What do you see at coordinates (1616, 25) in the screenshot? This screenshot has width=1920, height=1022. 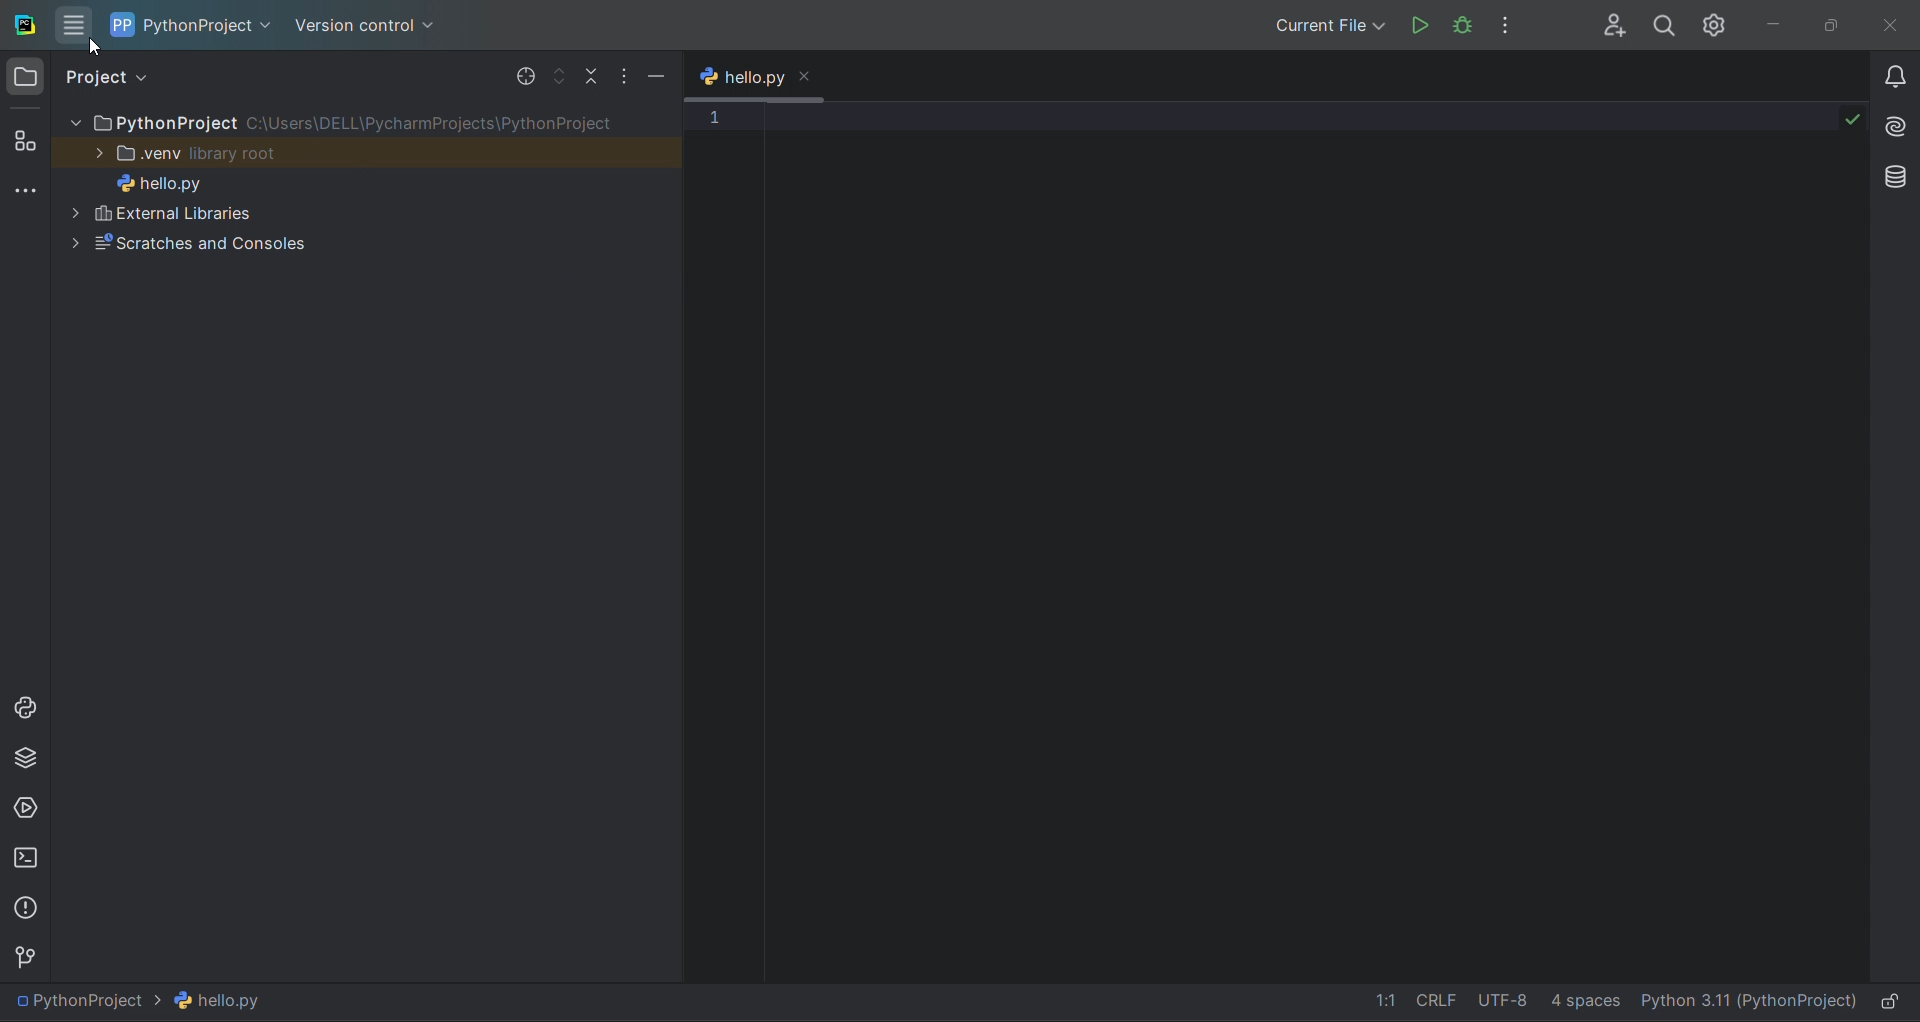 I see `collab` at bounding box center [1616, 25].